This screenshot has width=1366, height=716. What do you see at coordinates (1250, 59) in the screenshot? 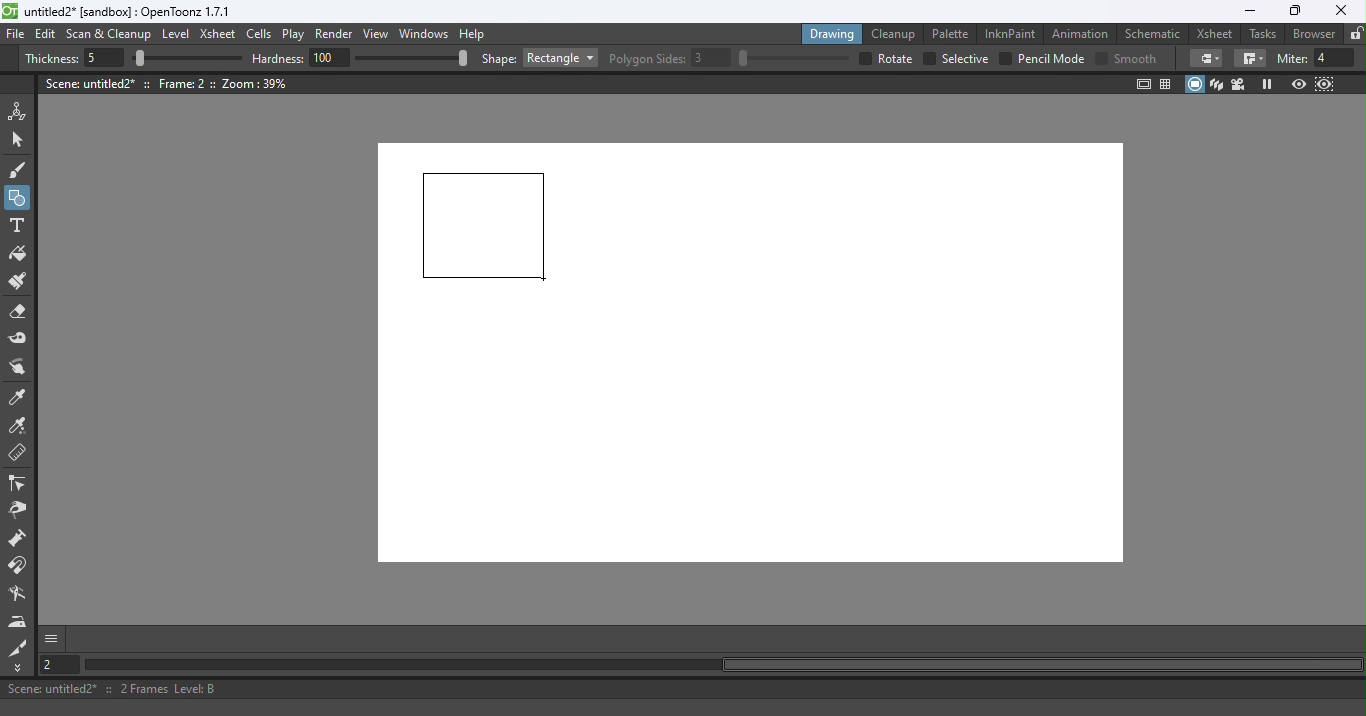
I see `Border corners` at bounding box center [1250, 59].